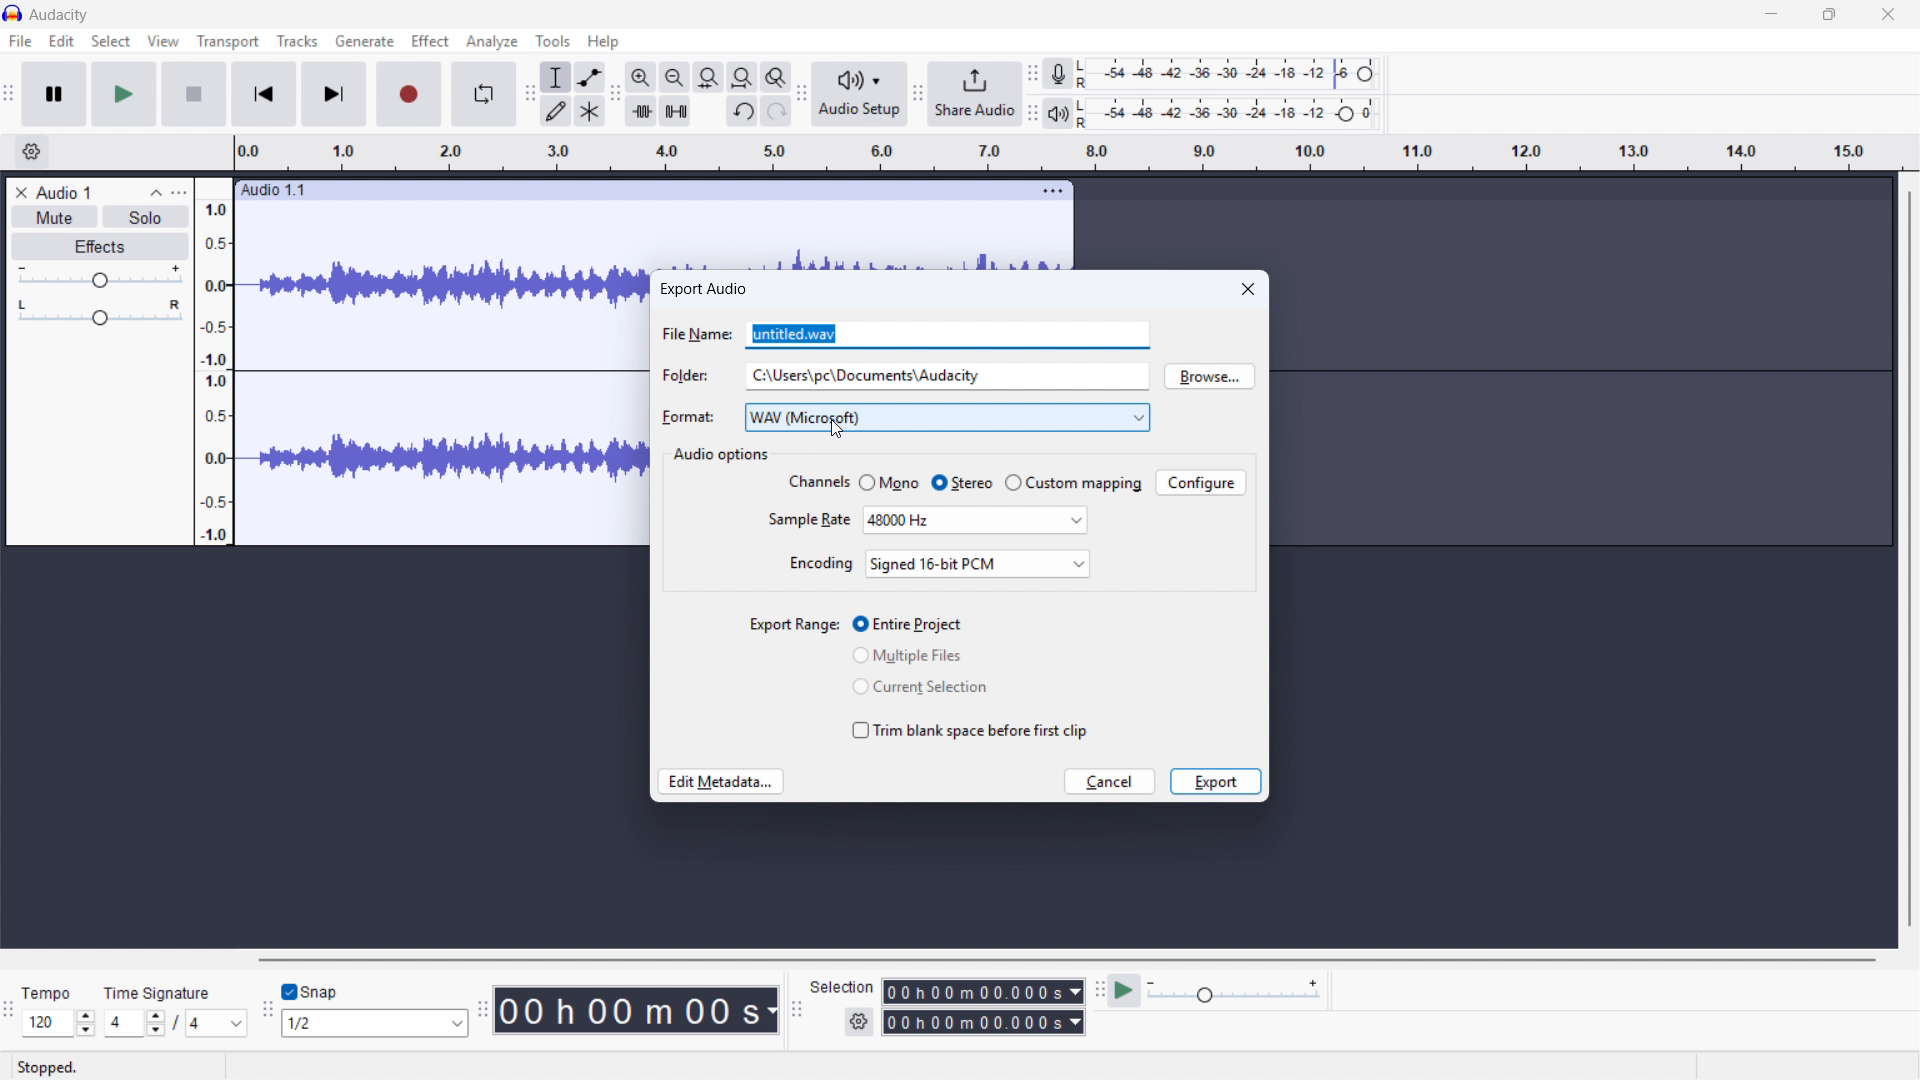 The width and height of the screenshot is (1920, 1080). Describe the element at coordinates (1830, 15) in the screenshot. I see `maximise ` at that location.